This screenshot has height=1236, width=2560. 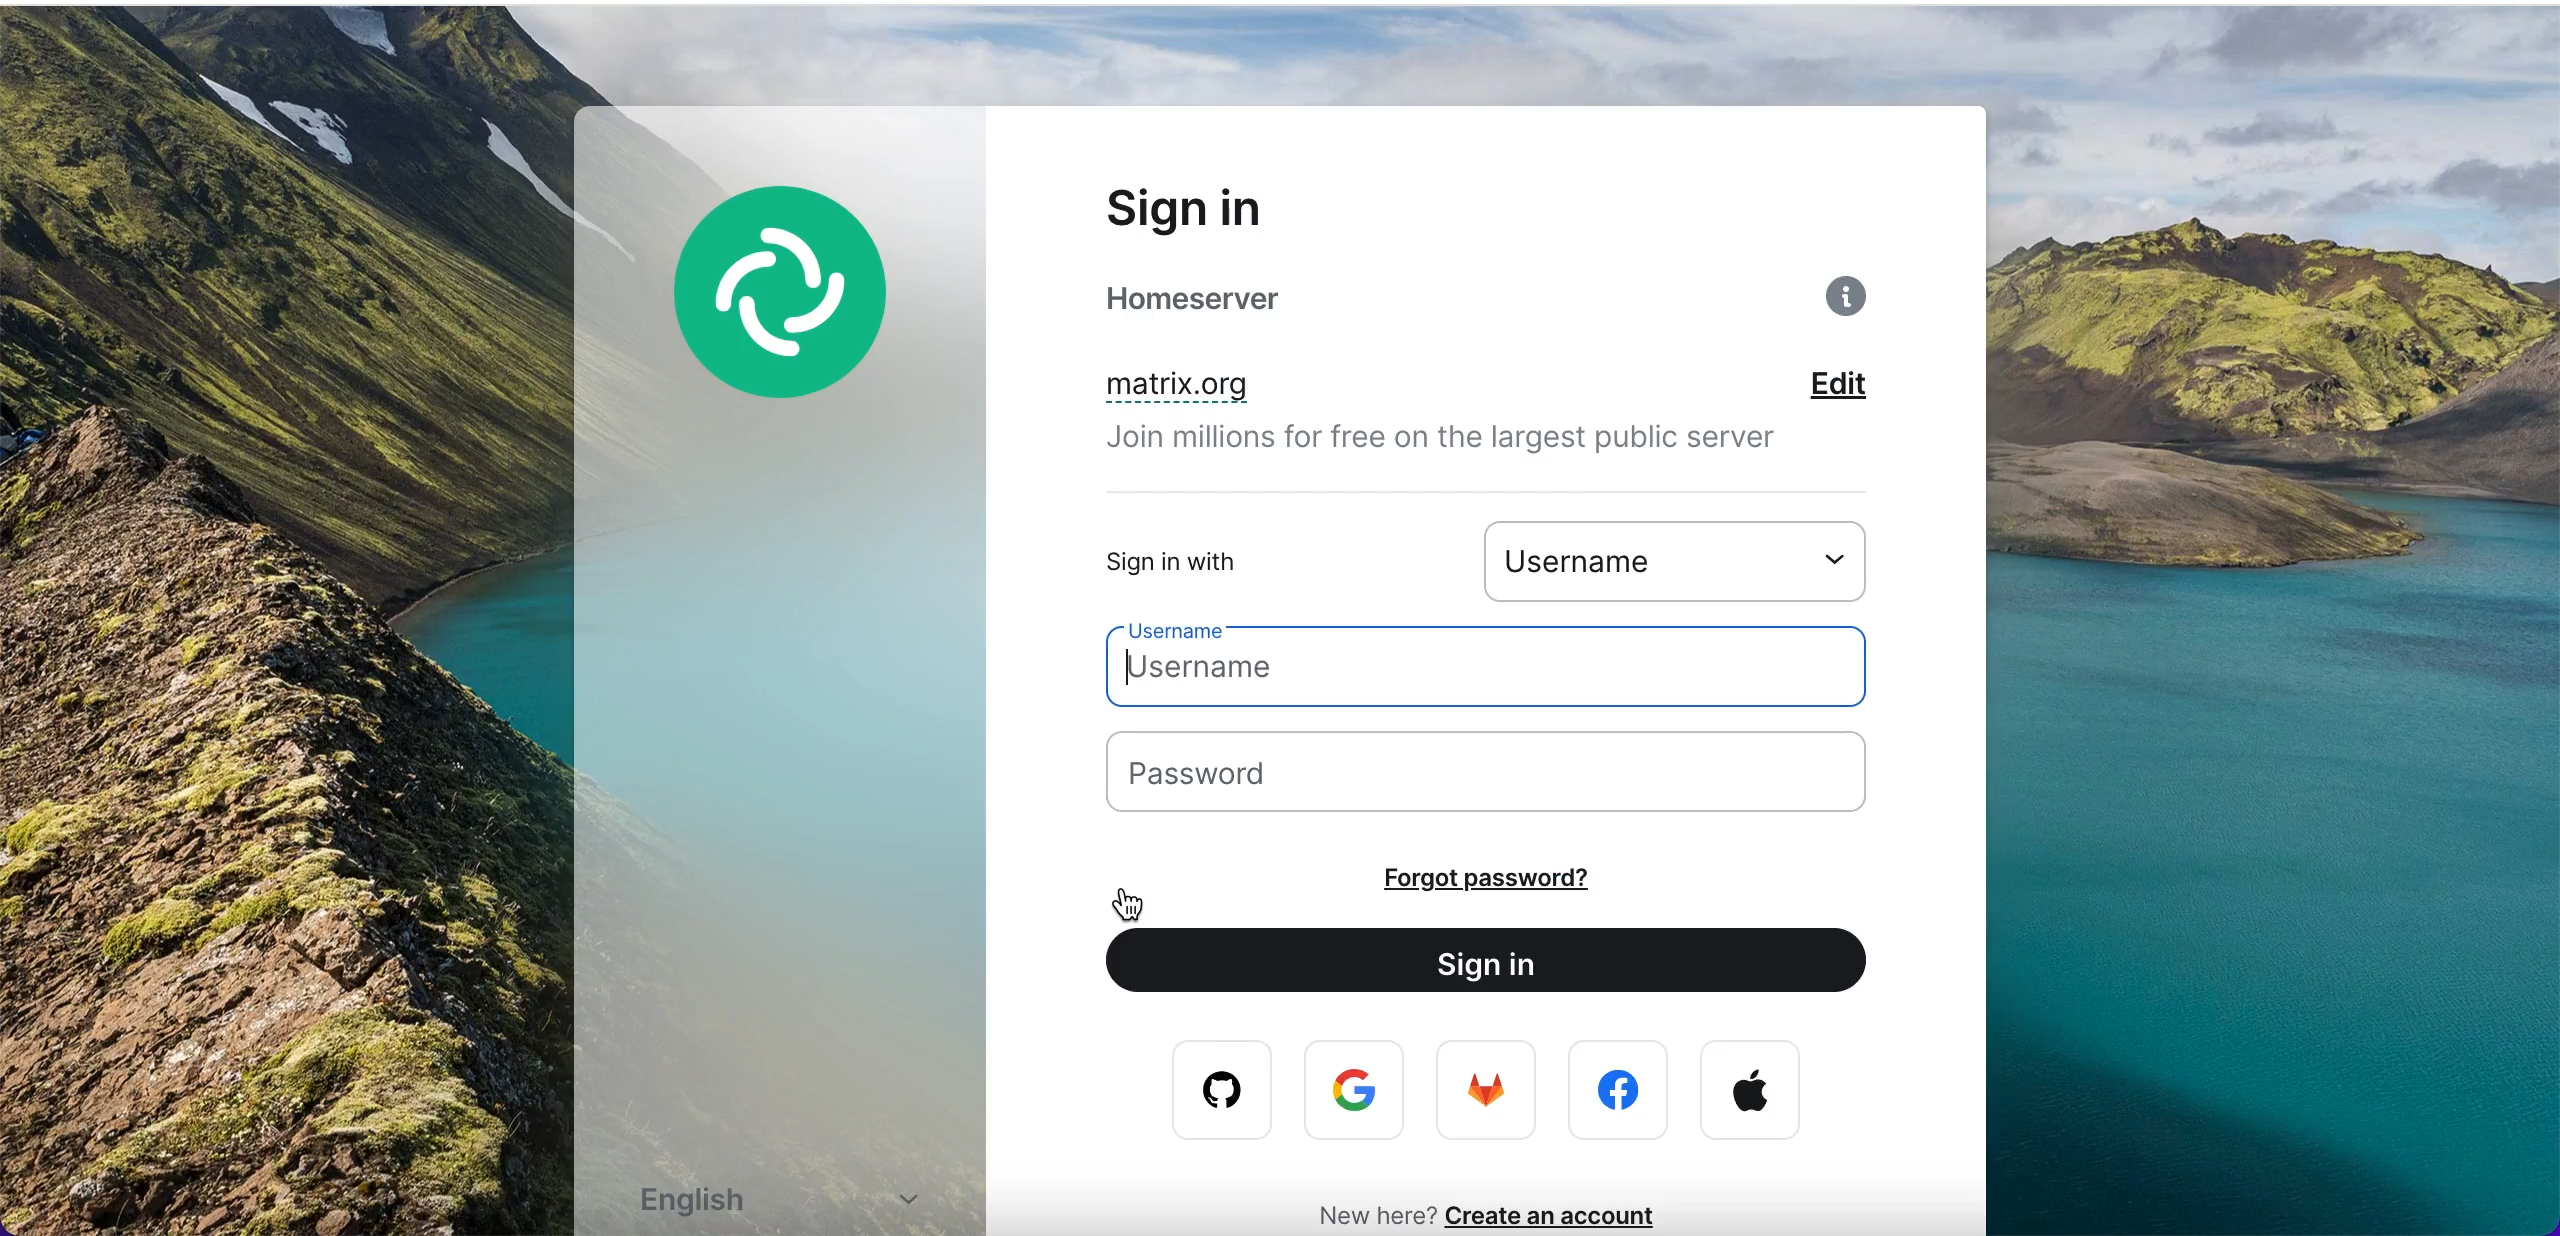 I want to click on facebook logo, so click(x=1623, y=1091).